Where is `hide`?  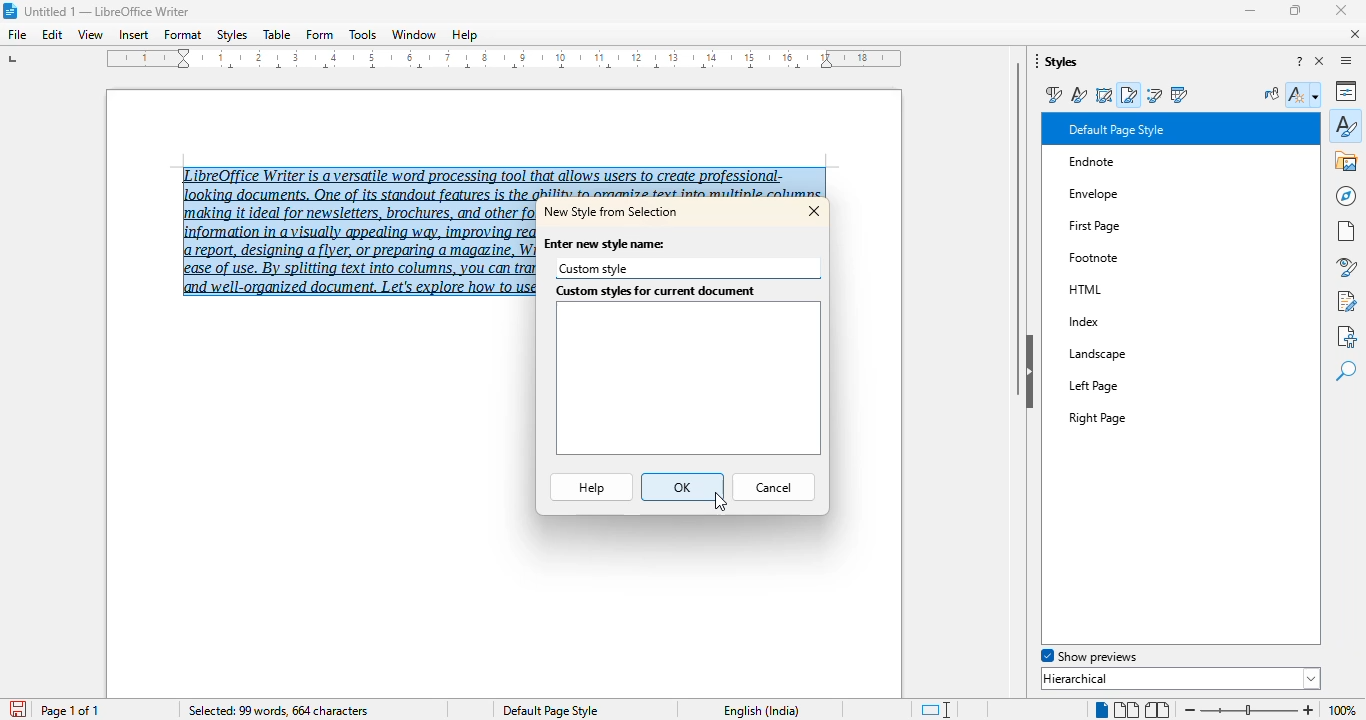 hide is located at coordinates (1031, 371).